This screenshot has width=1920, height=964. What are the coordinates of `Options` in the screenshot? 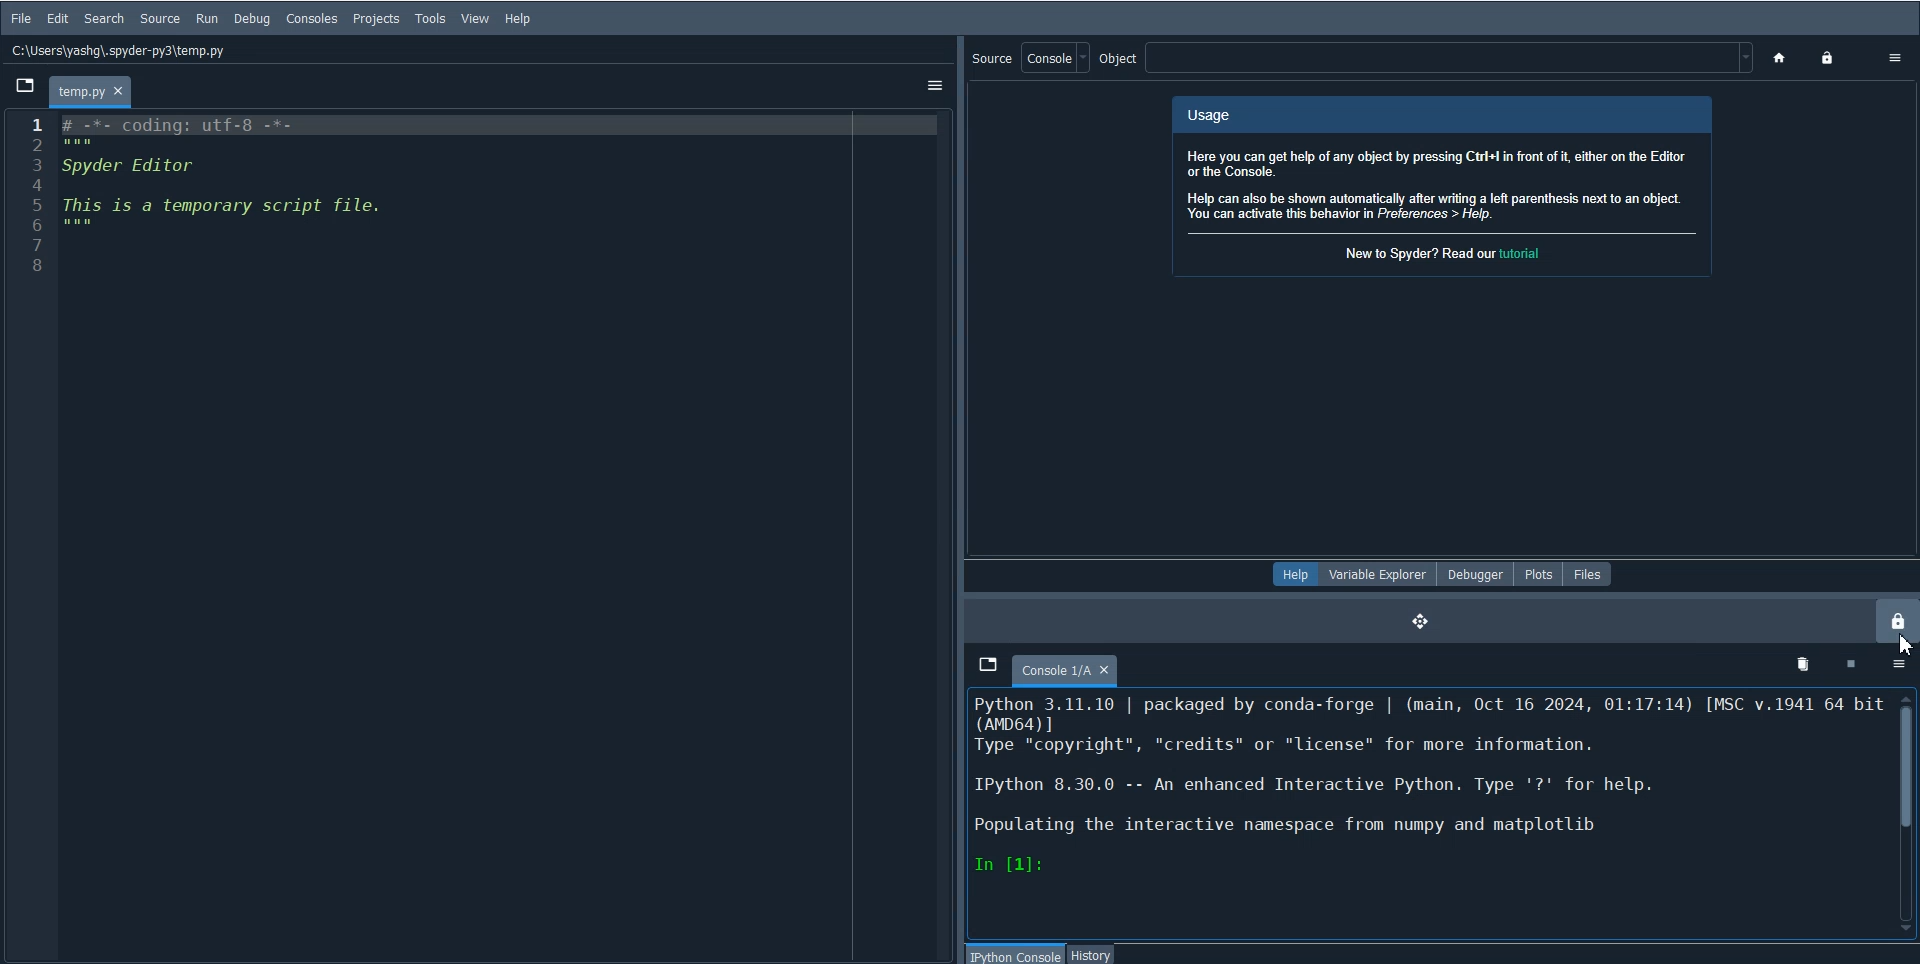 It's located at (1900, 662).